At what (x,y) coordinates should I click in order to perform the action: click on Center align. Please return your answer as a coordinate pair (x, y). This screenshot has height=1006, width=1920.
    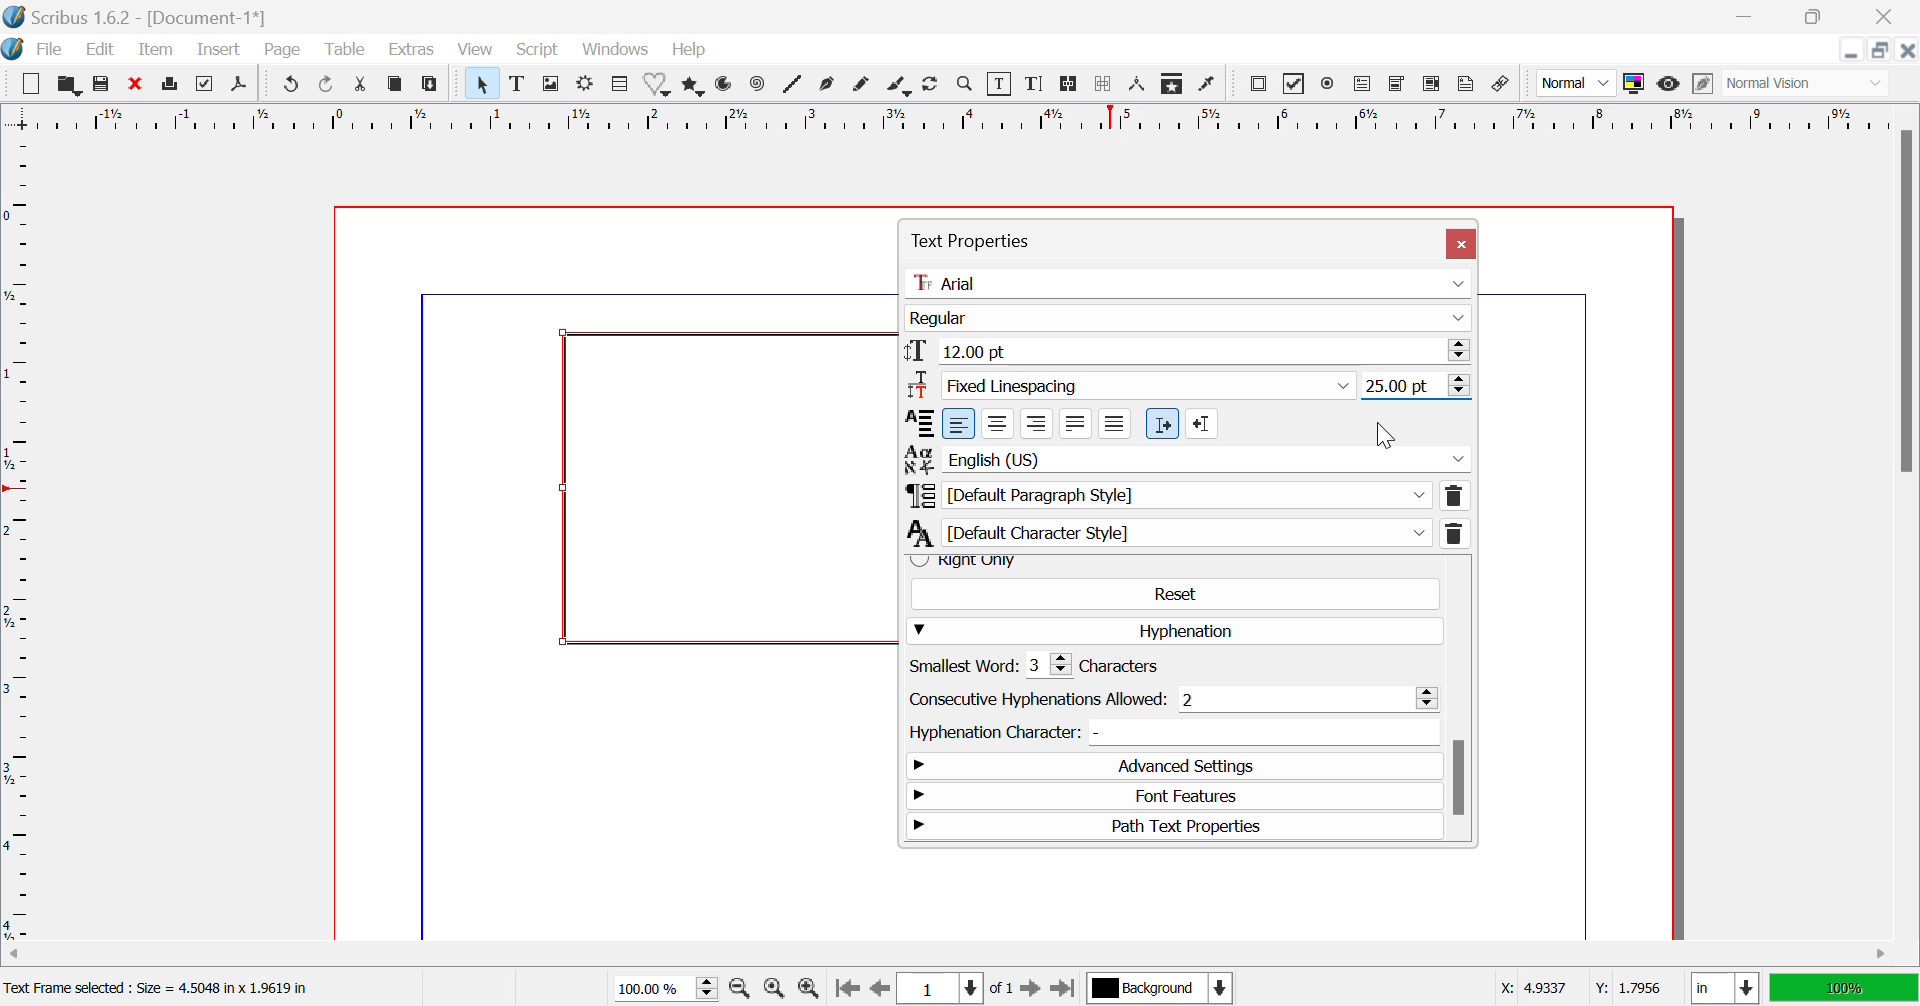
    Looking at the image, I should click on (998, 423).